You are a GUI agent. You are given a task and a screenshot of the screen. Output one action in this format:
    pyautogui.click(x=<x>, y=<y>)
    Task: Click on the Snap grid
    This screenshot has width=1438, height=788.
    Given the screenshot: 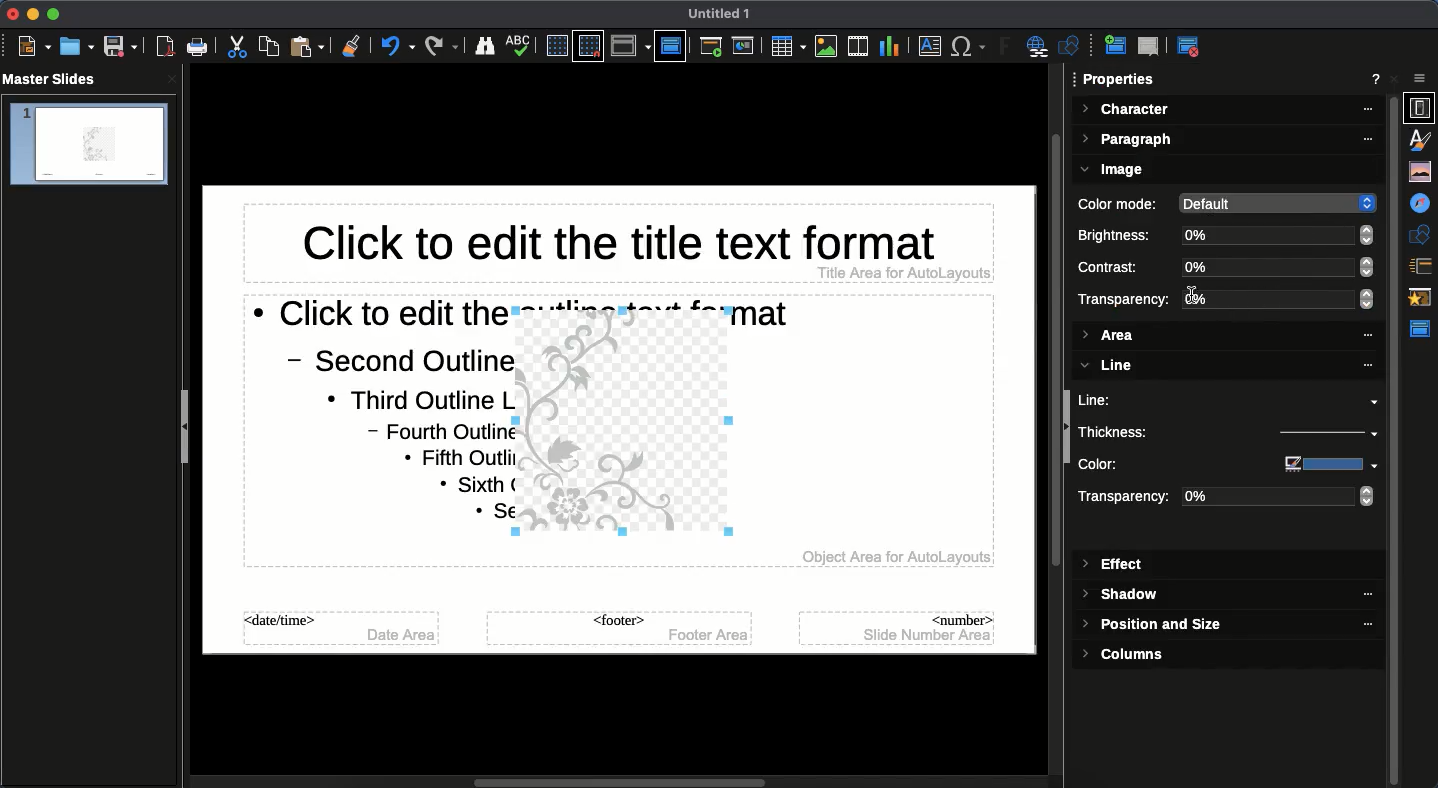 What is the action you would take?
    pyautogui.click(x=588, y=47)
    